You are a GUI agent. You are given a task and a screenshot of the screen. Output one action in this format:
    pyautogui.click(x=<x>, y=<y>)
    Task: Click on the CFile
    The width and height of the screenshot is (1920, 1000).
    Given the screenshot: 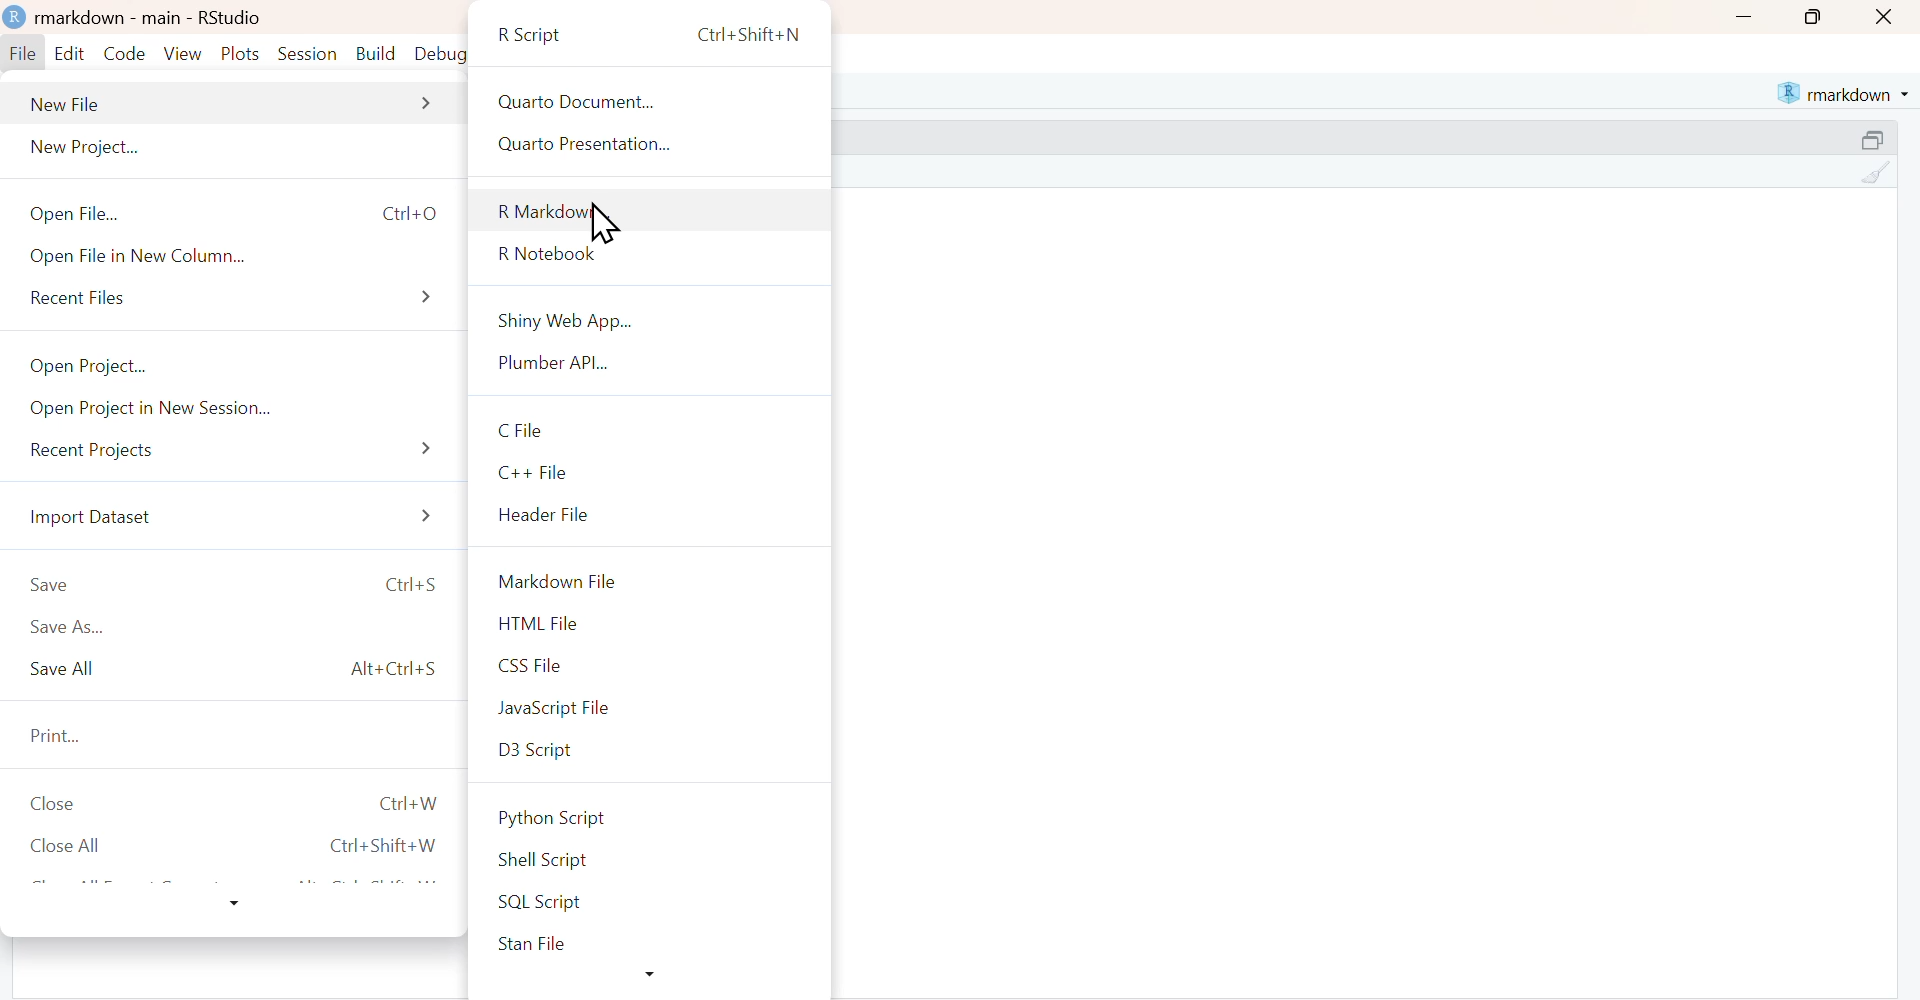 What is the action you would take?
    pyautogui.click(x=650, y=430)
    